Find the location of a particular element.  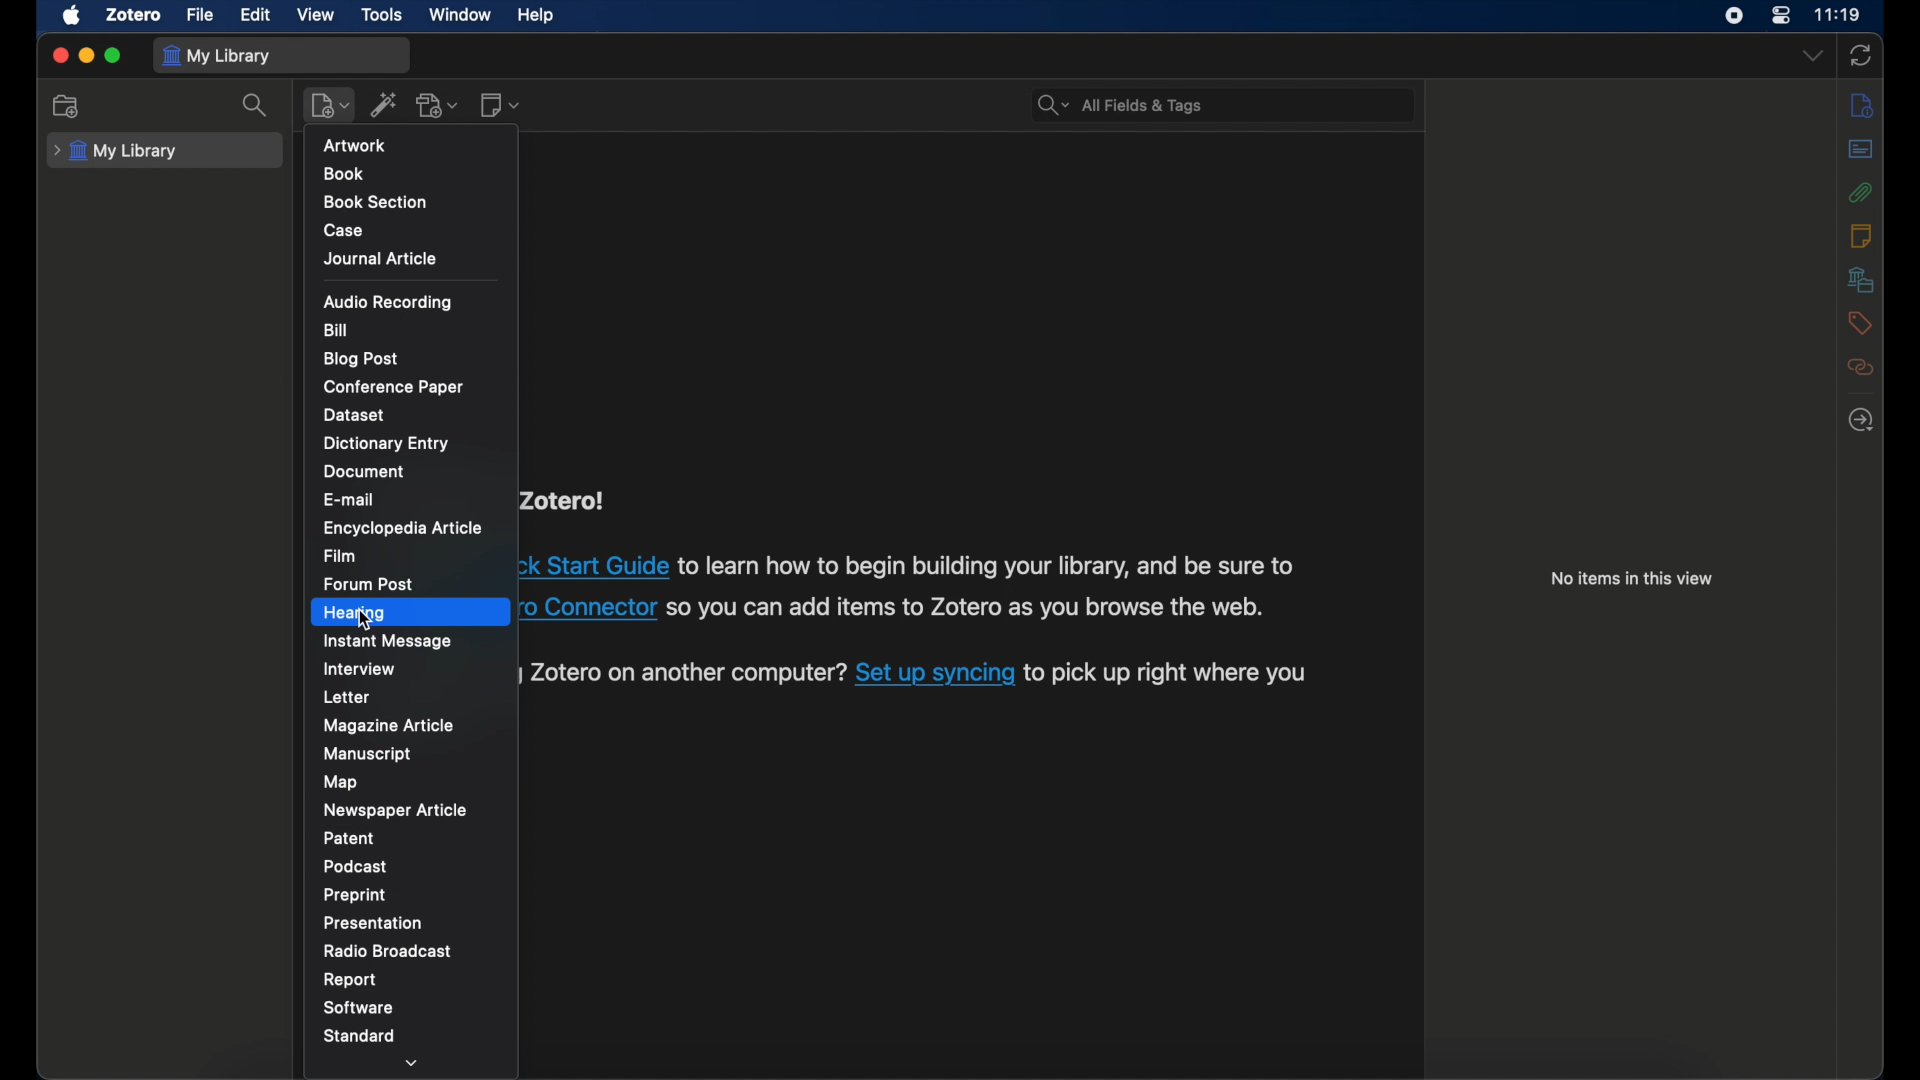

document is located at coordinates (366, 472).